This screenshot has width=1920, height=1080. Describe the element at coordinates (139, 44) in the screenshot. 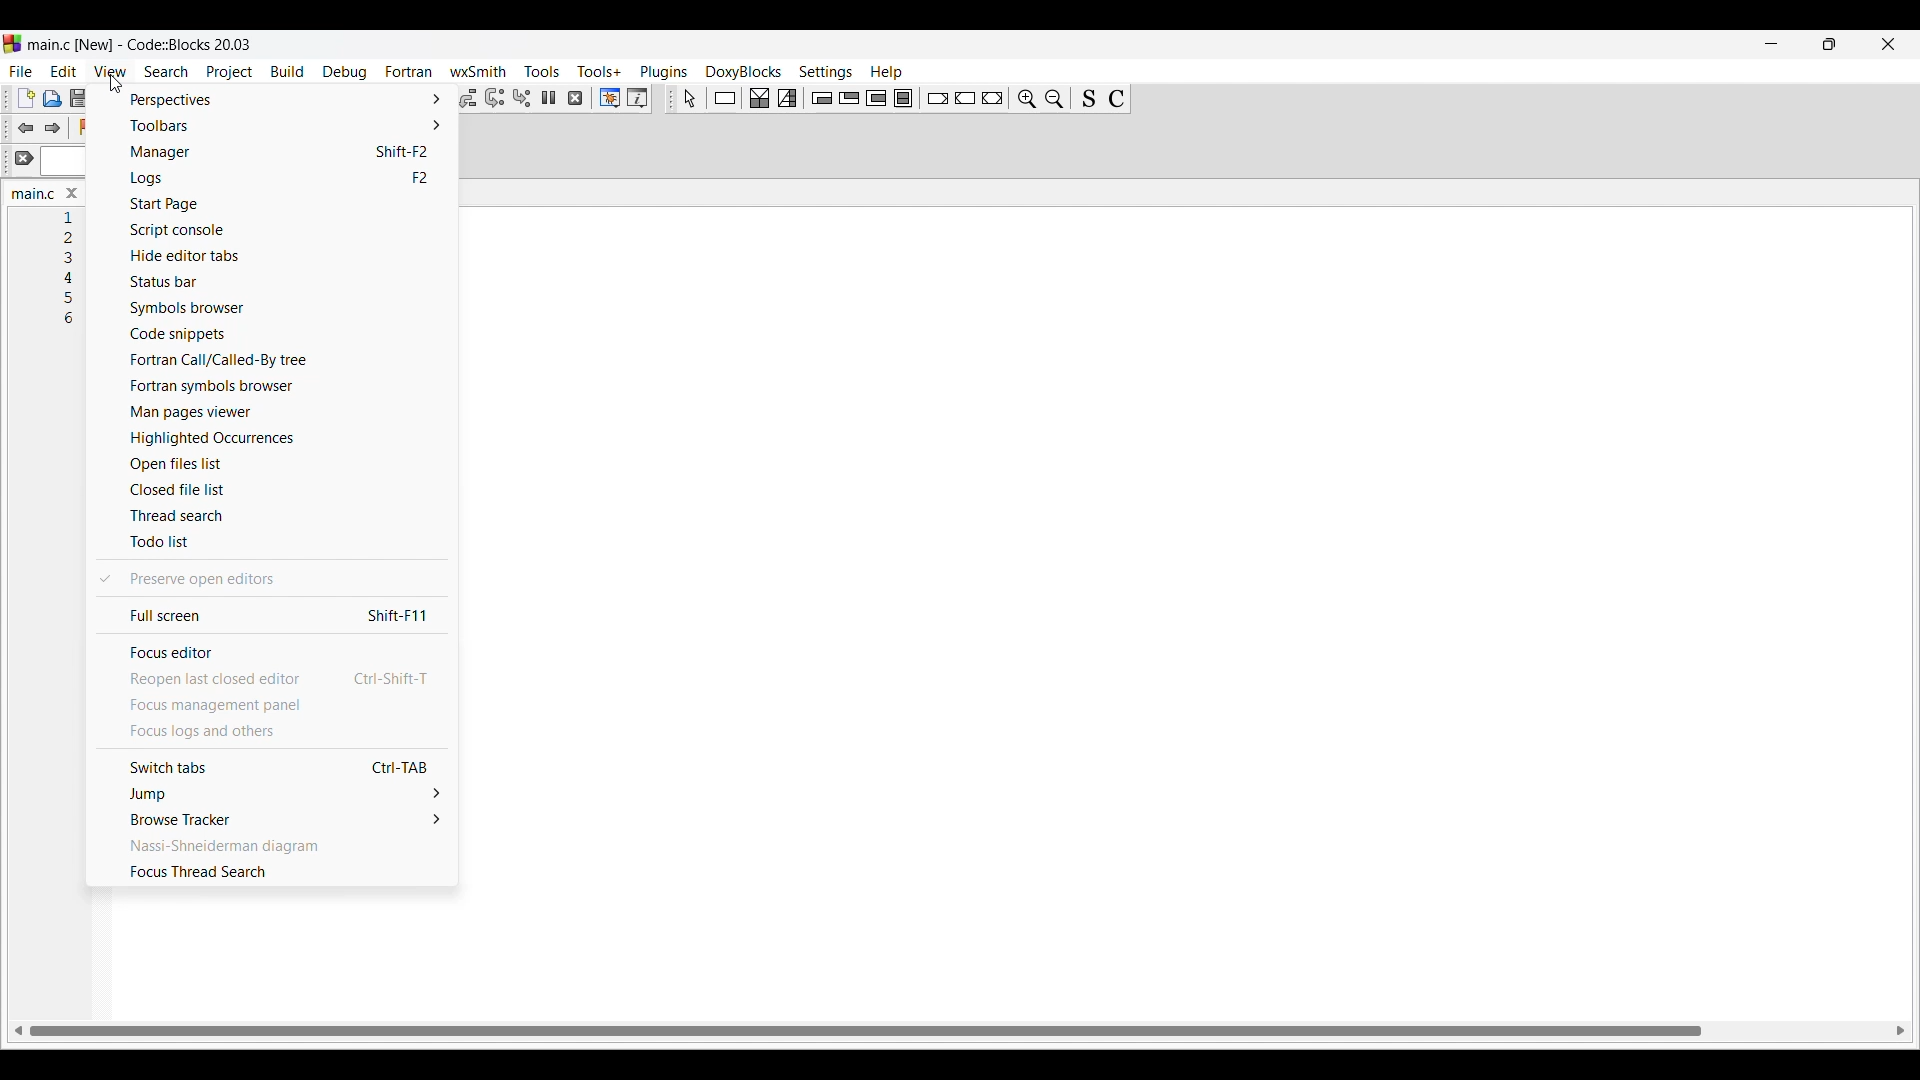

I see `Project name, software name and version` at that location.